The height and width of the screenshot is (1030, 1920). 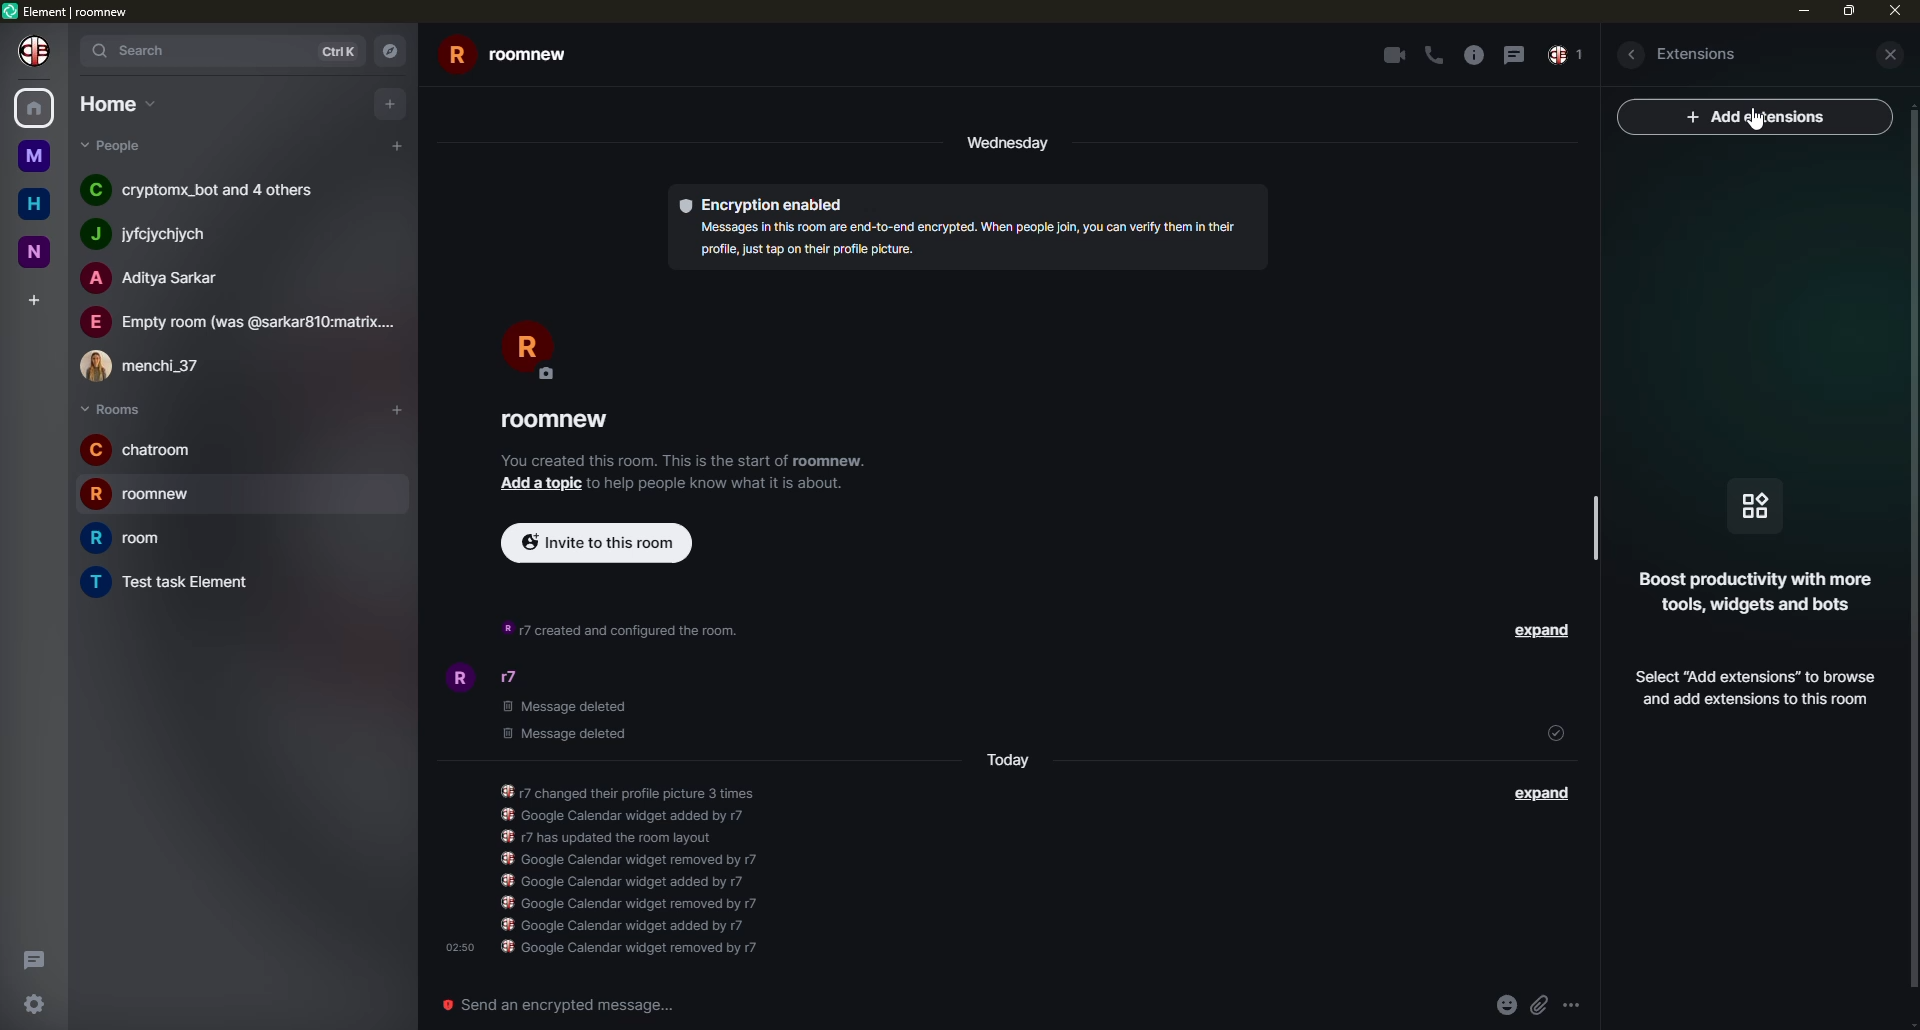 What do you see at coordinates (1754, 122) in the screenshot?
I see `cursor` at bounding box center [1754, 122].